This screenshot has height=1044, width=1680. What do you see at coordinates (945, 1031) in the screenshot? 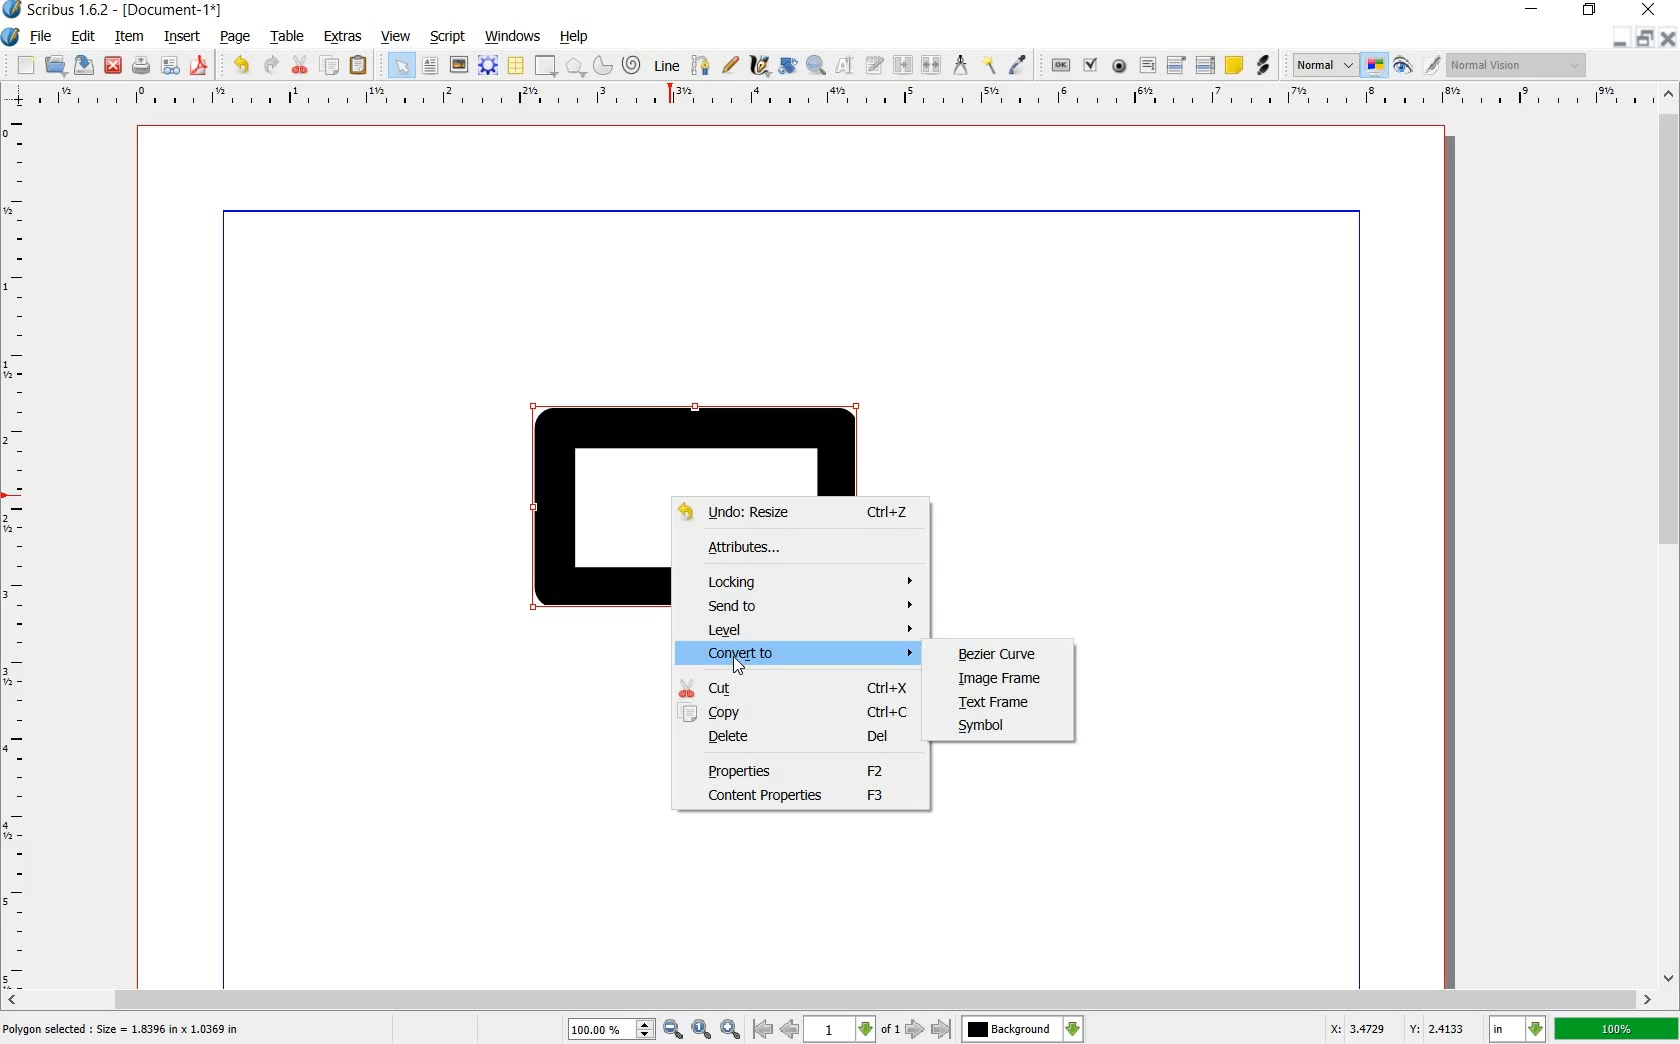
I see `move to over-next page` at bounding box center [945, 1031].